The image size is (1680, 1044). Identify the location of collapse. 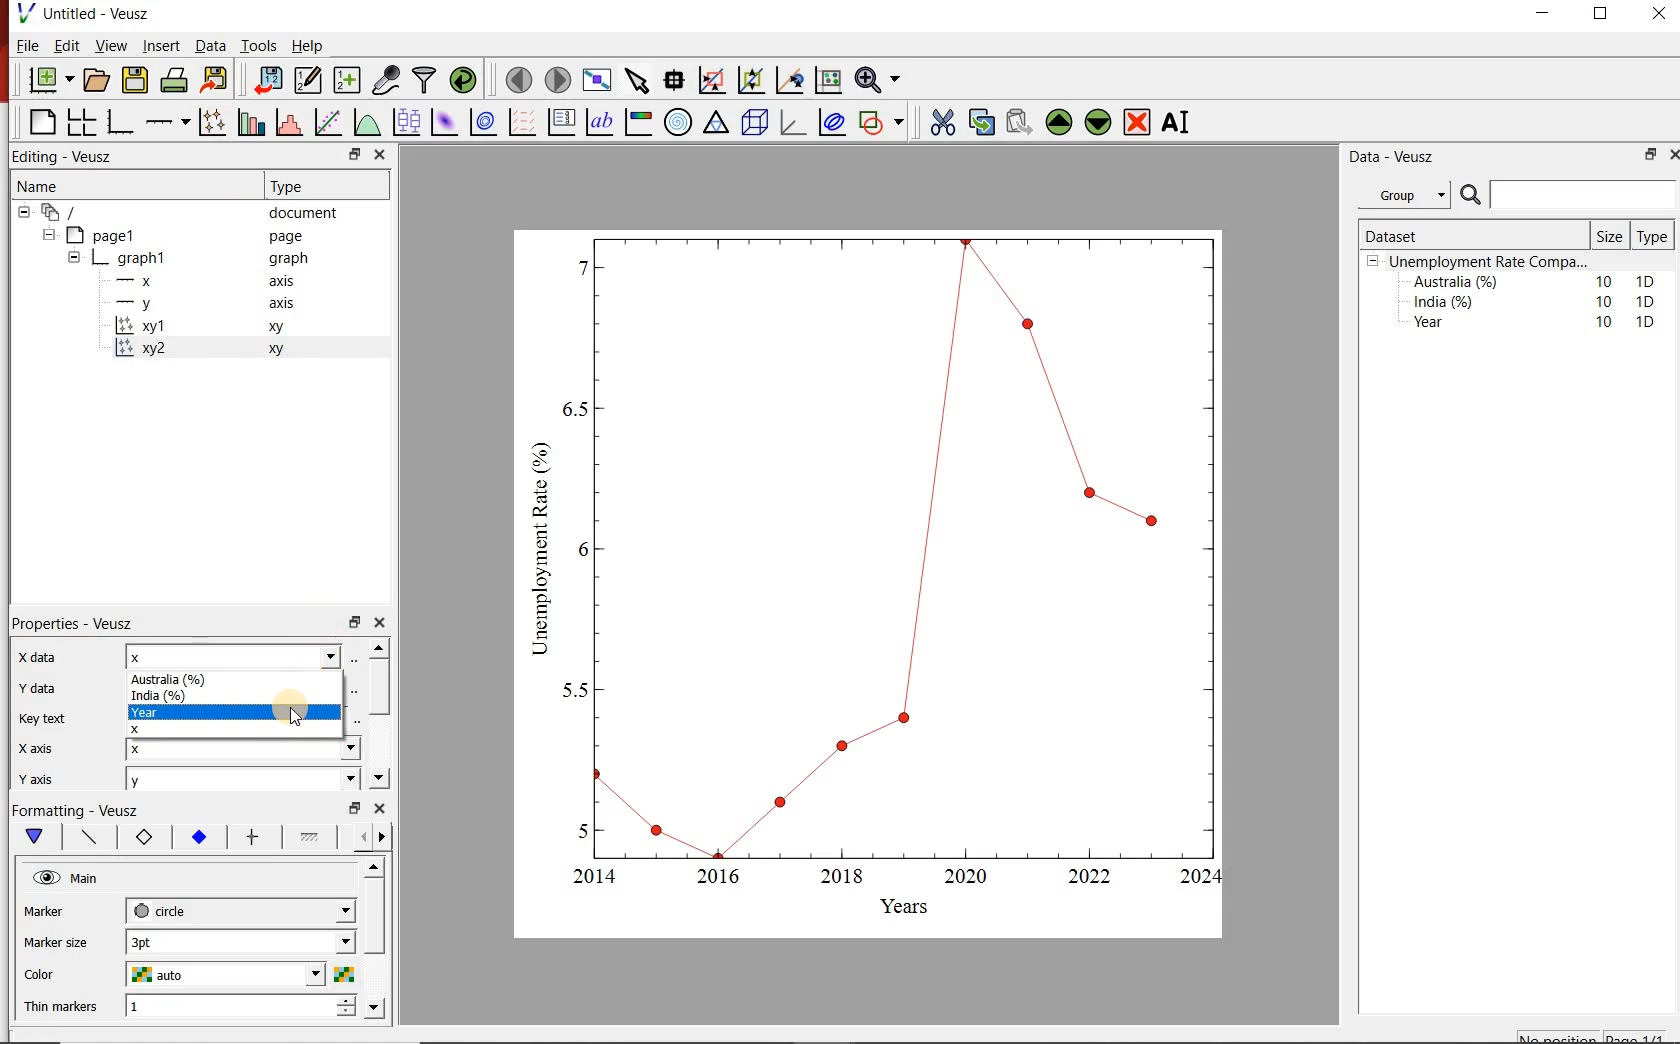
(48, 235).